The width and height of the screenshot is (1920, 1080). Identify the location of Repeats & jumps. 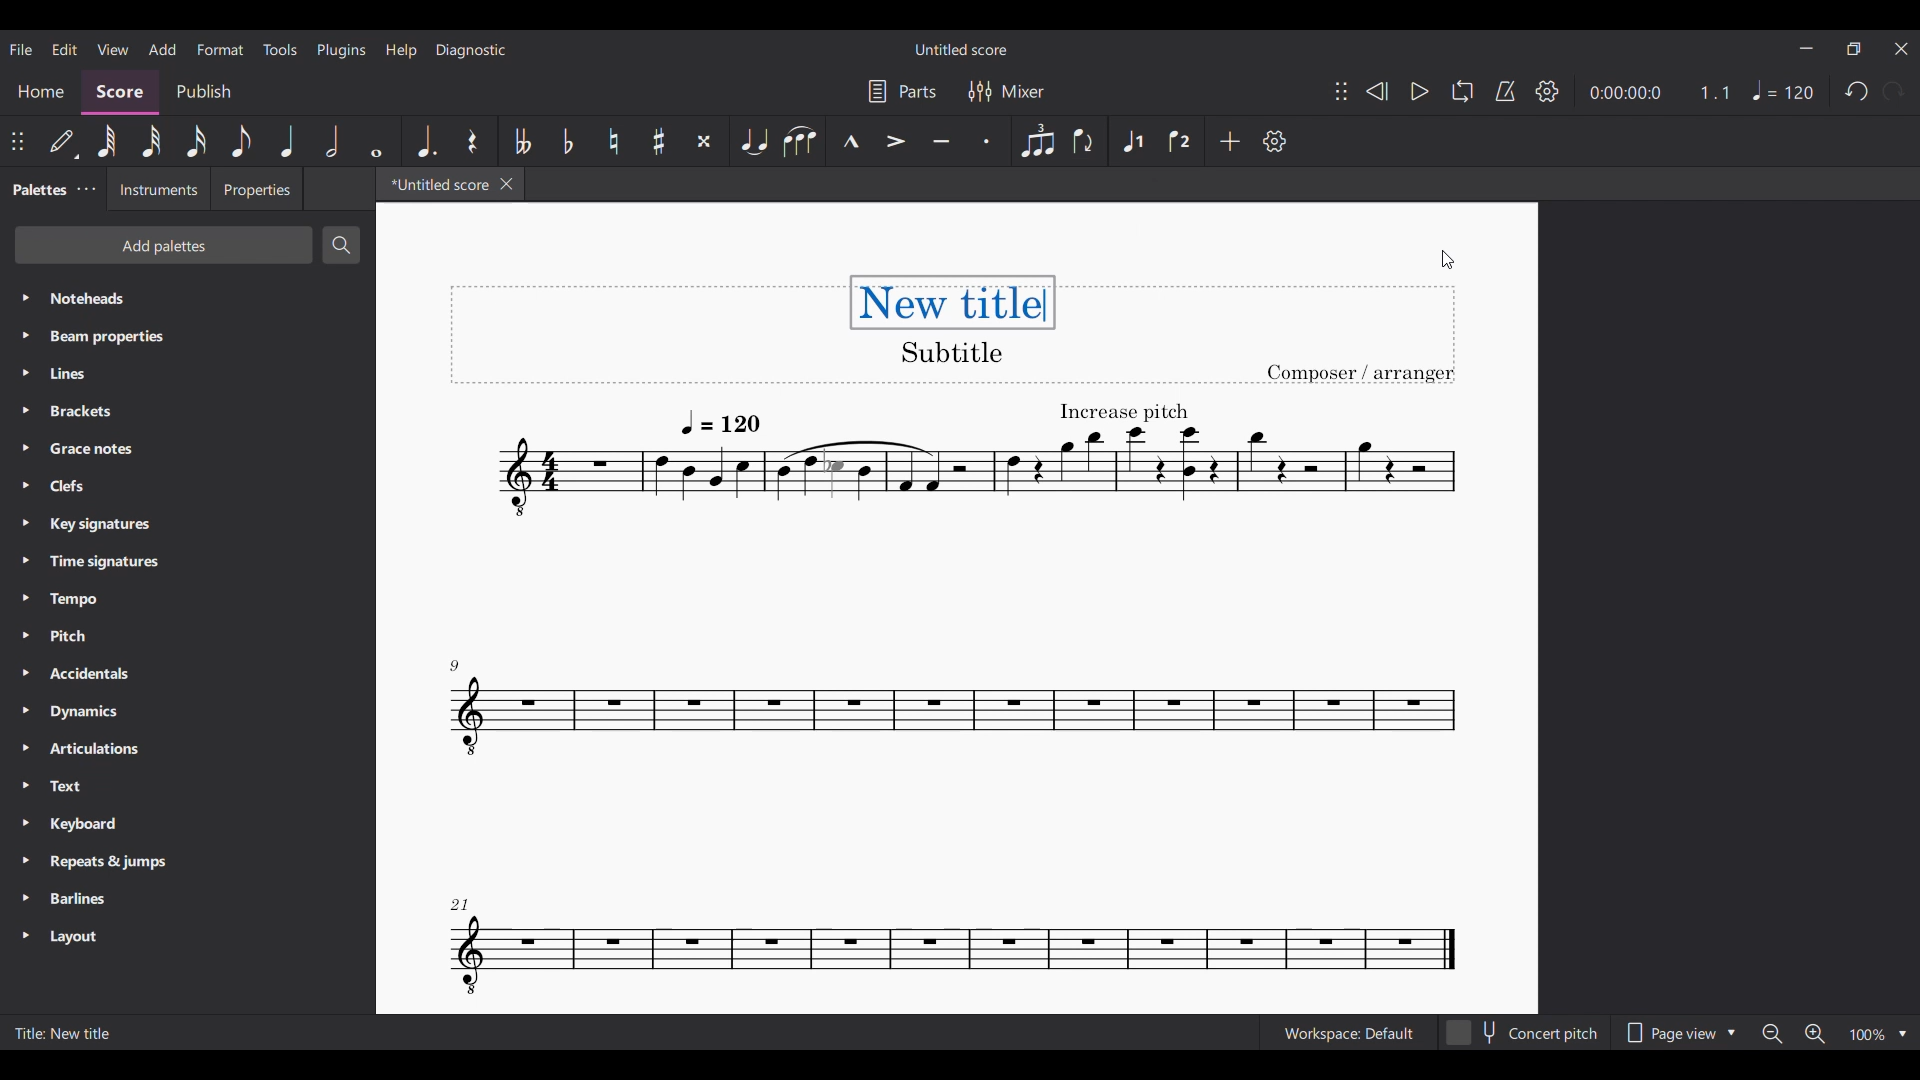
(188, 862).